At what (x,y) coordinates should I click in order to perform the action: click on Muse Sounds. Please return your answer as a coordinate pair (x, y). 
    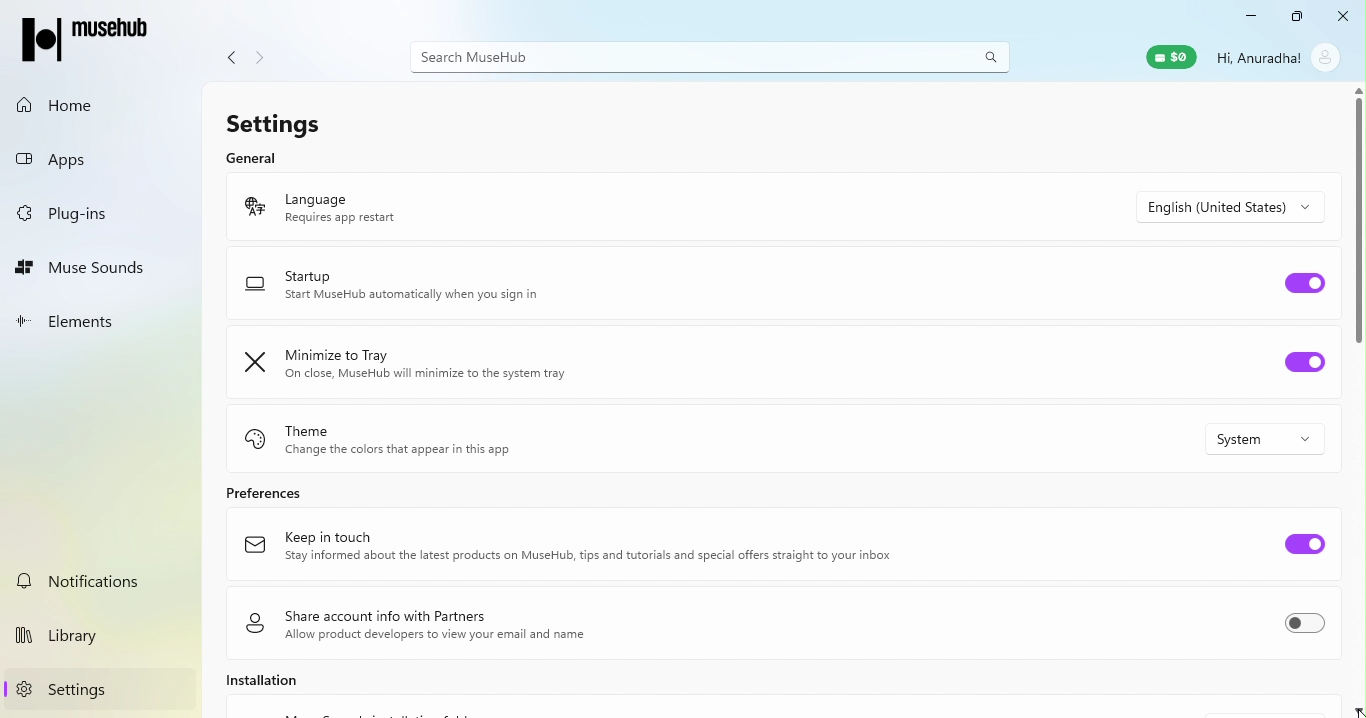
    Looking at the image, I should click on (92, 263).